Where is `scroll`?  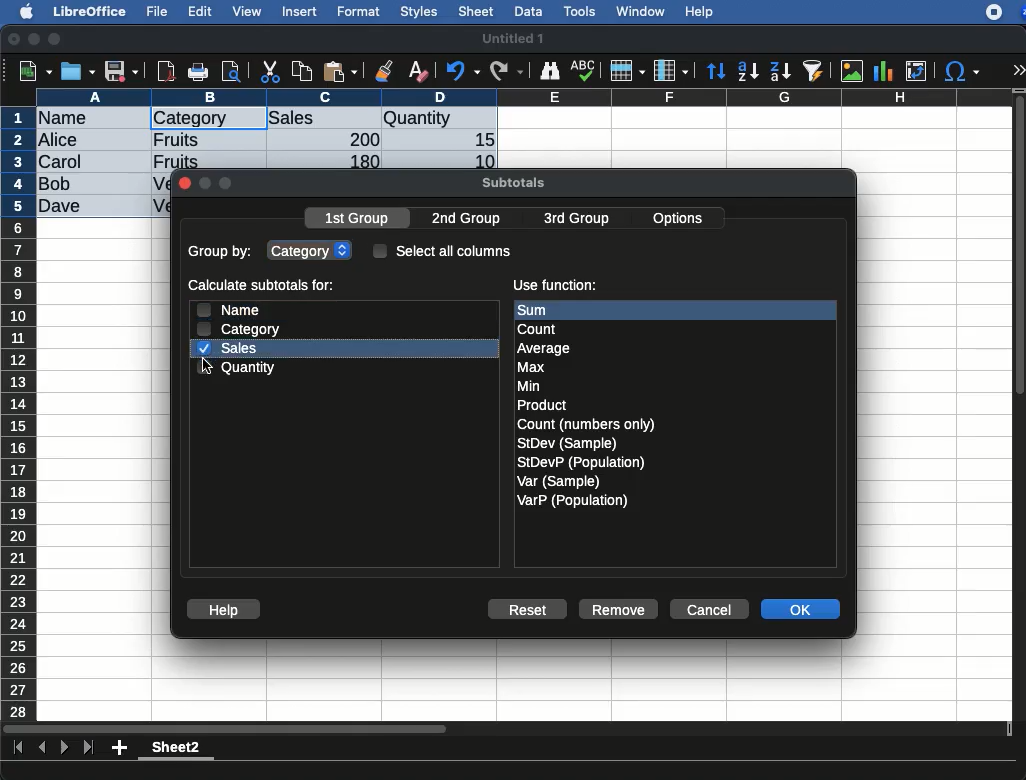 scroll is located at coordinates (1021, 404).